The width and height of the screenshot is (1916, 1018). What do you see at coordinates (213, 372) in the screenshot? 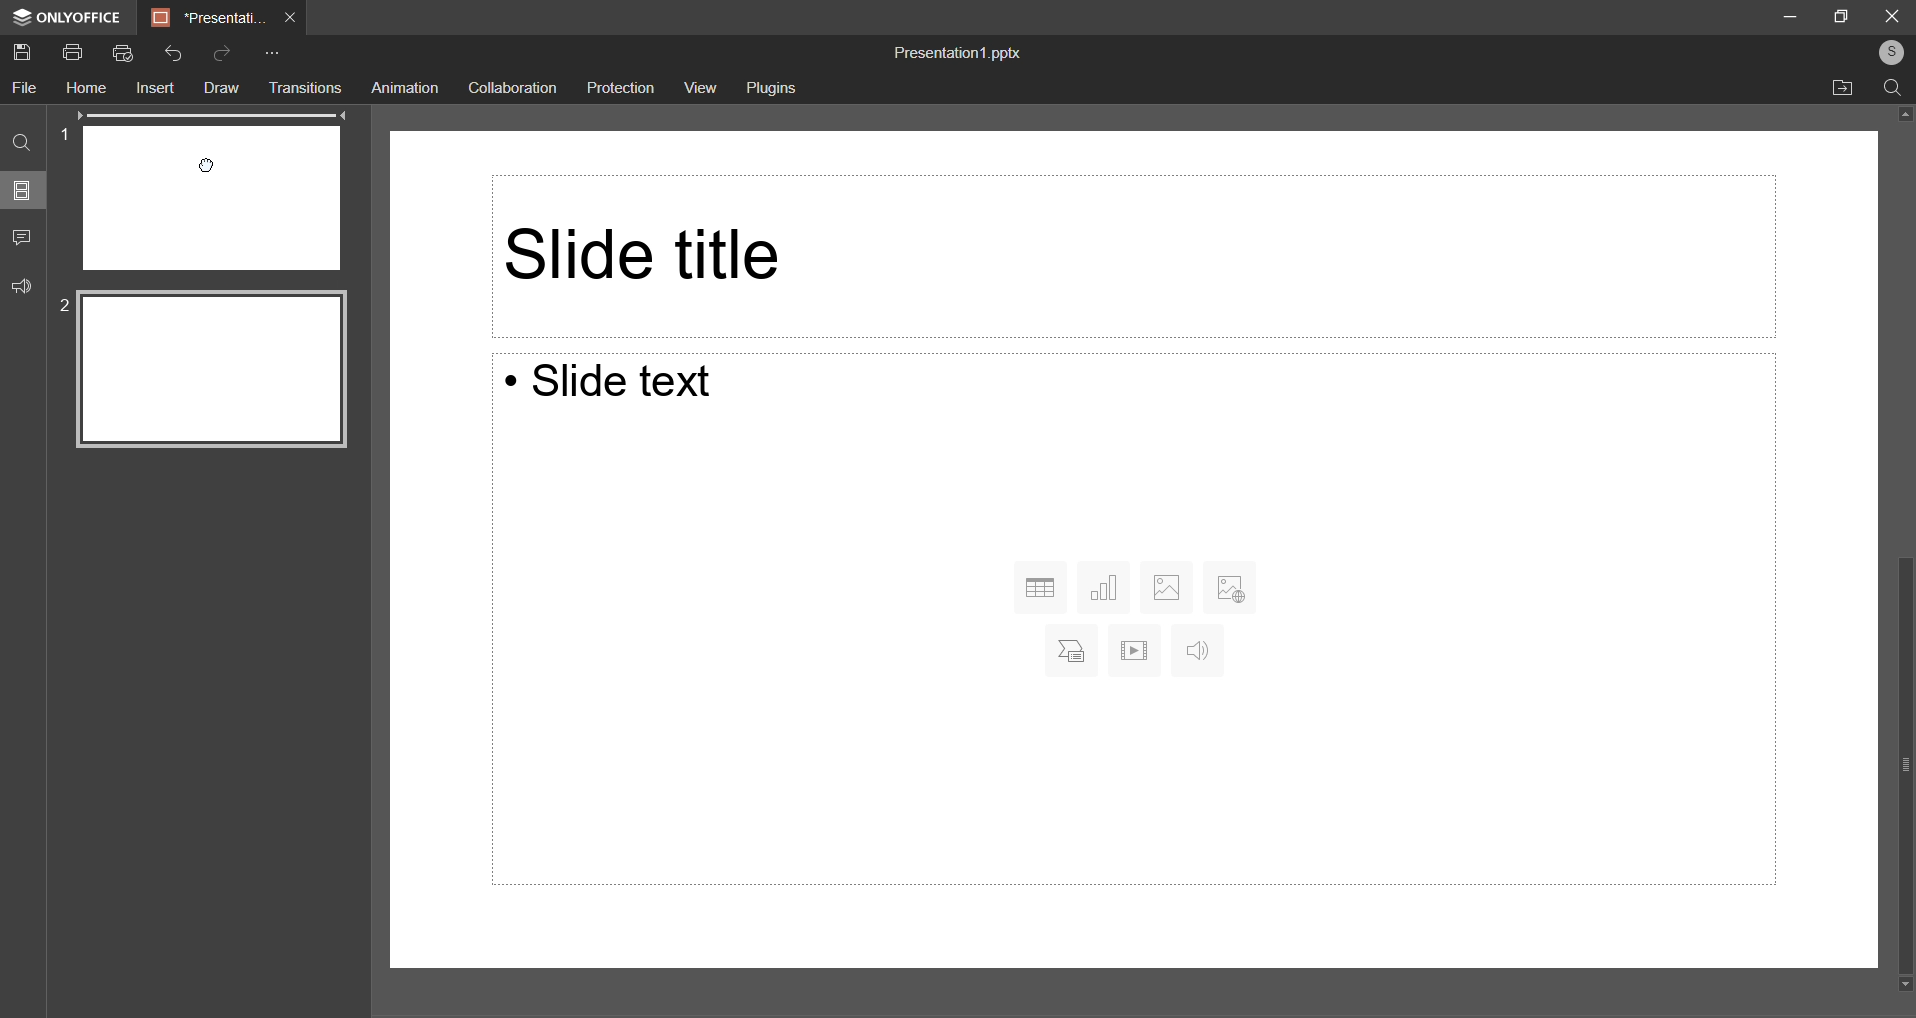
I see `Slide ` at bounding box center [213, 372].